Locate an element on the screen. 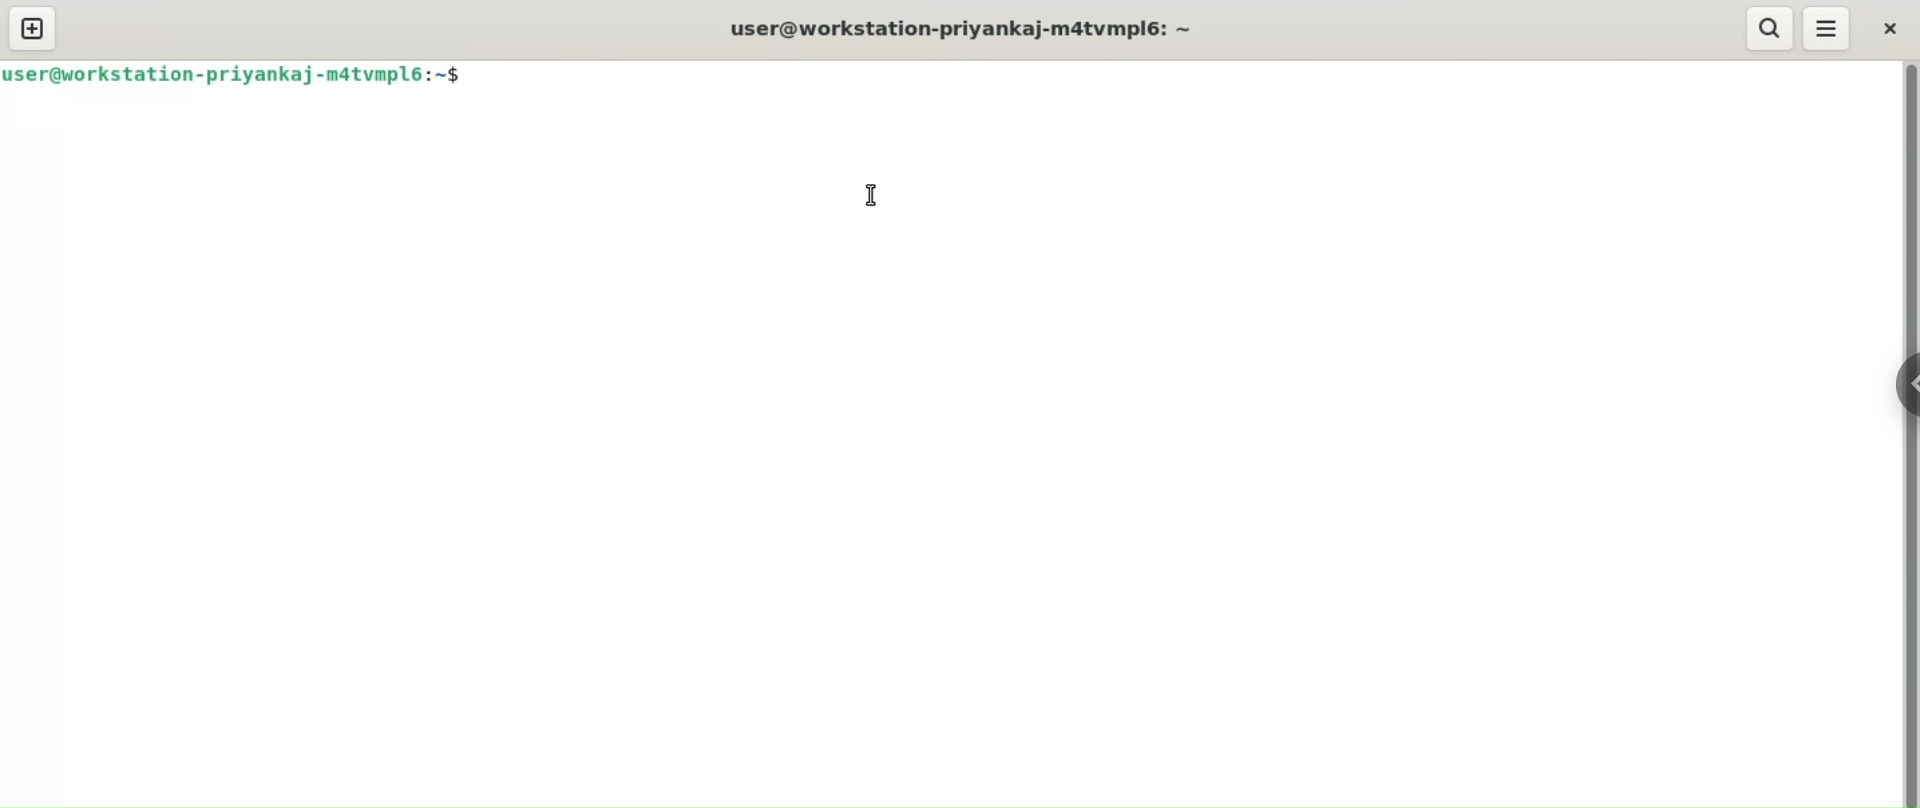 This screenshot has height=808, width=1920. menu is located at coordinates (1826, 28).